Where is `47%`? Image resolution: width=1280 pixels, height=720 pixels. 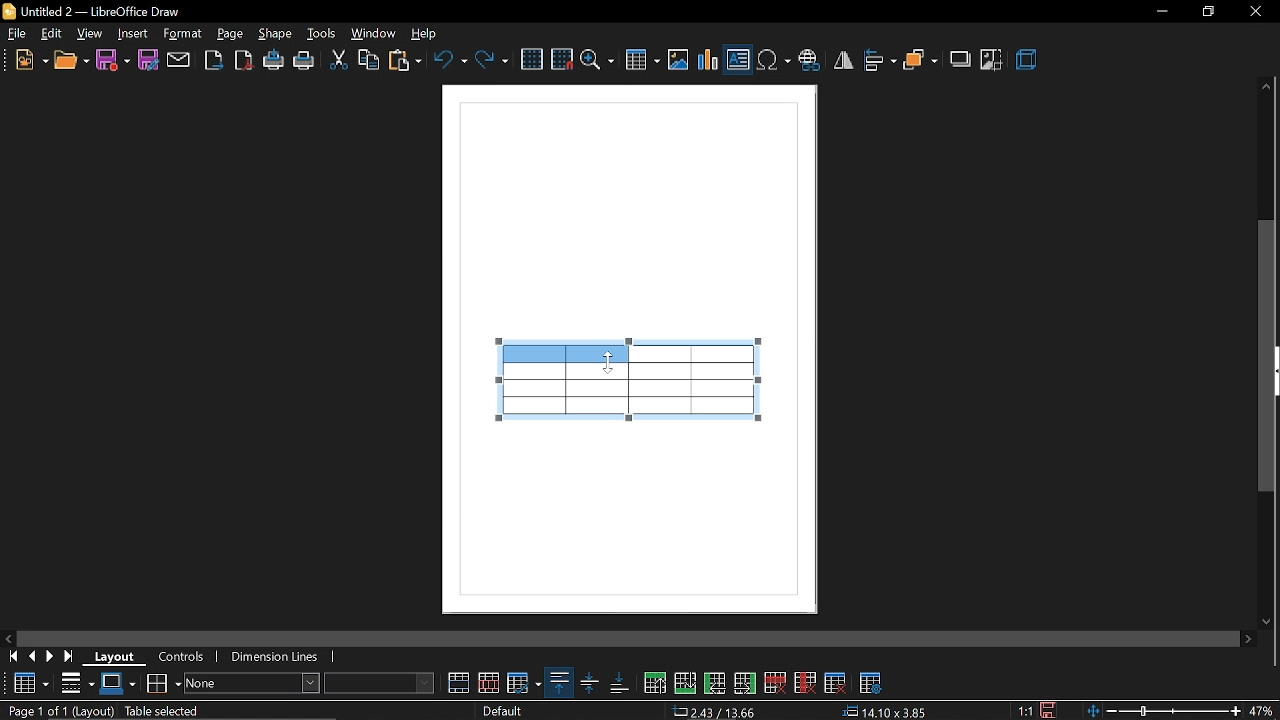
47% is located at coordinates (1265, 711).